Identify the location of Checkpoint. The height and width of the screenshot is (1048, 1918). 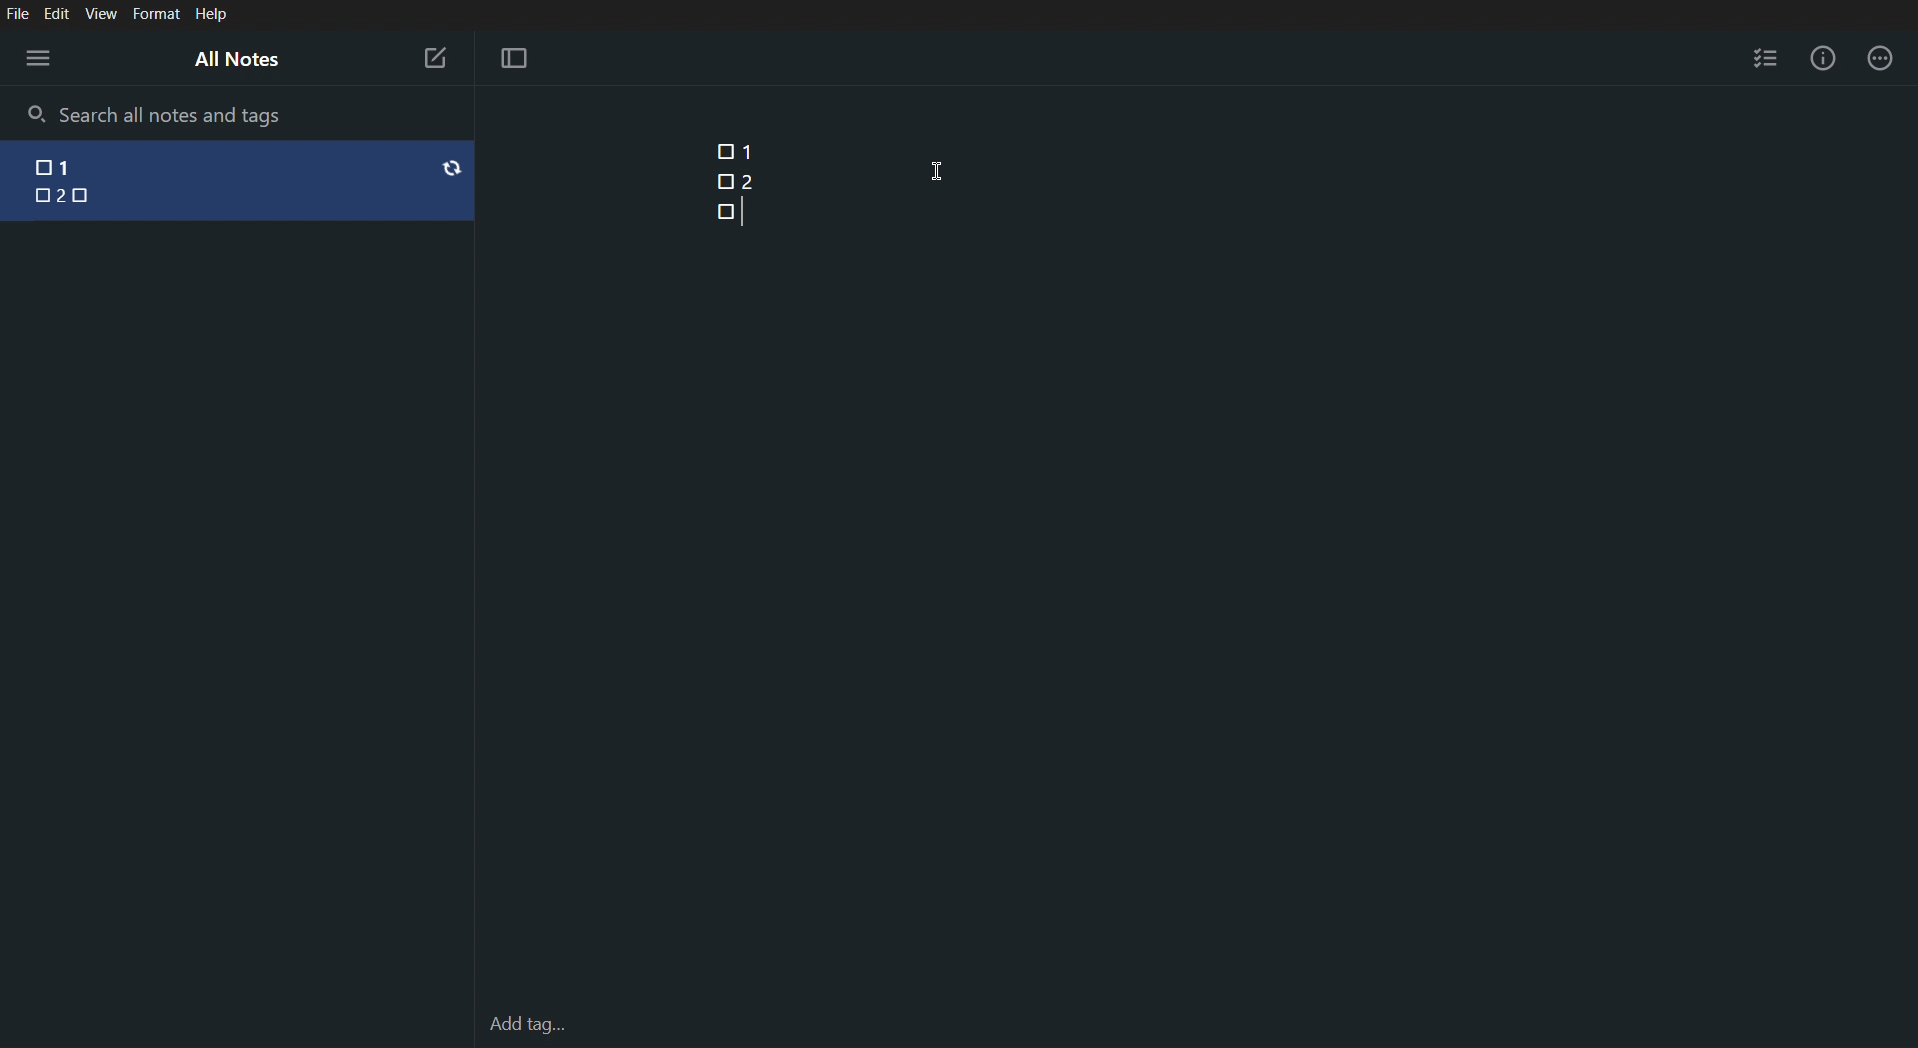
(725, 210).